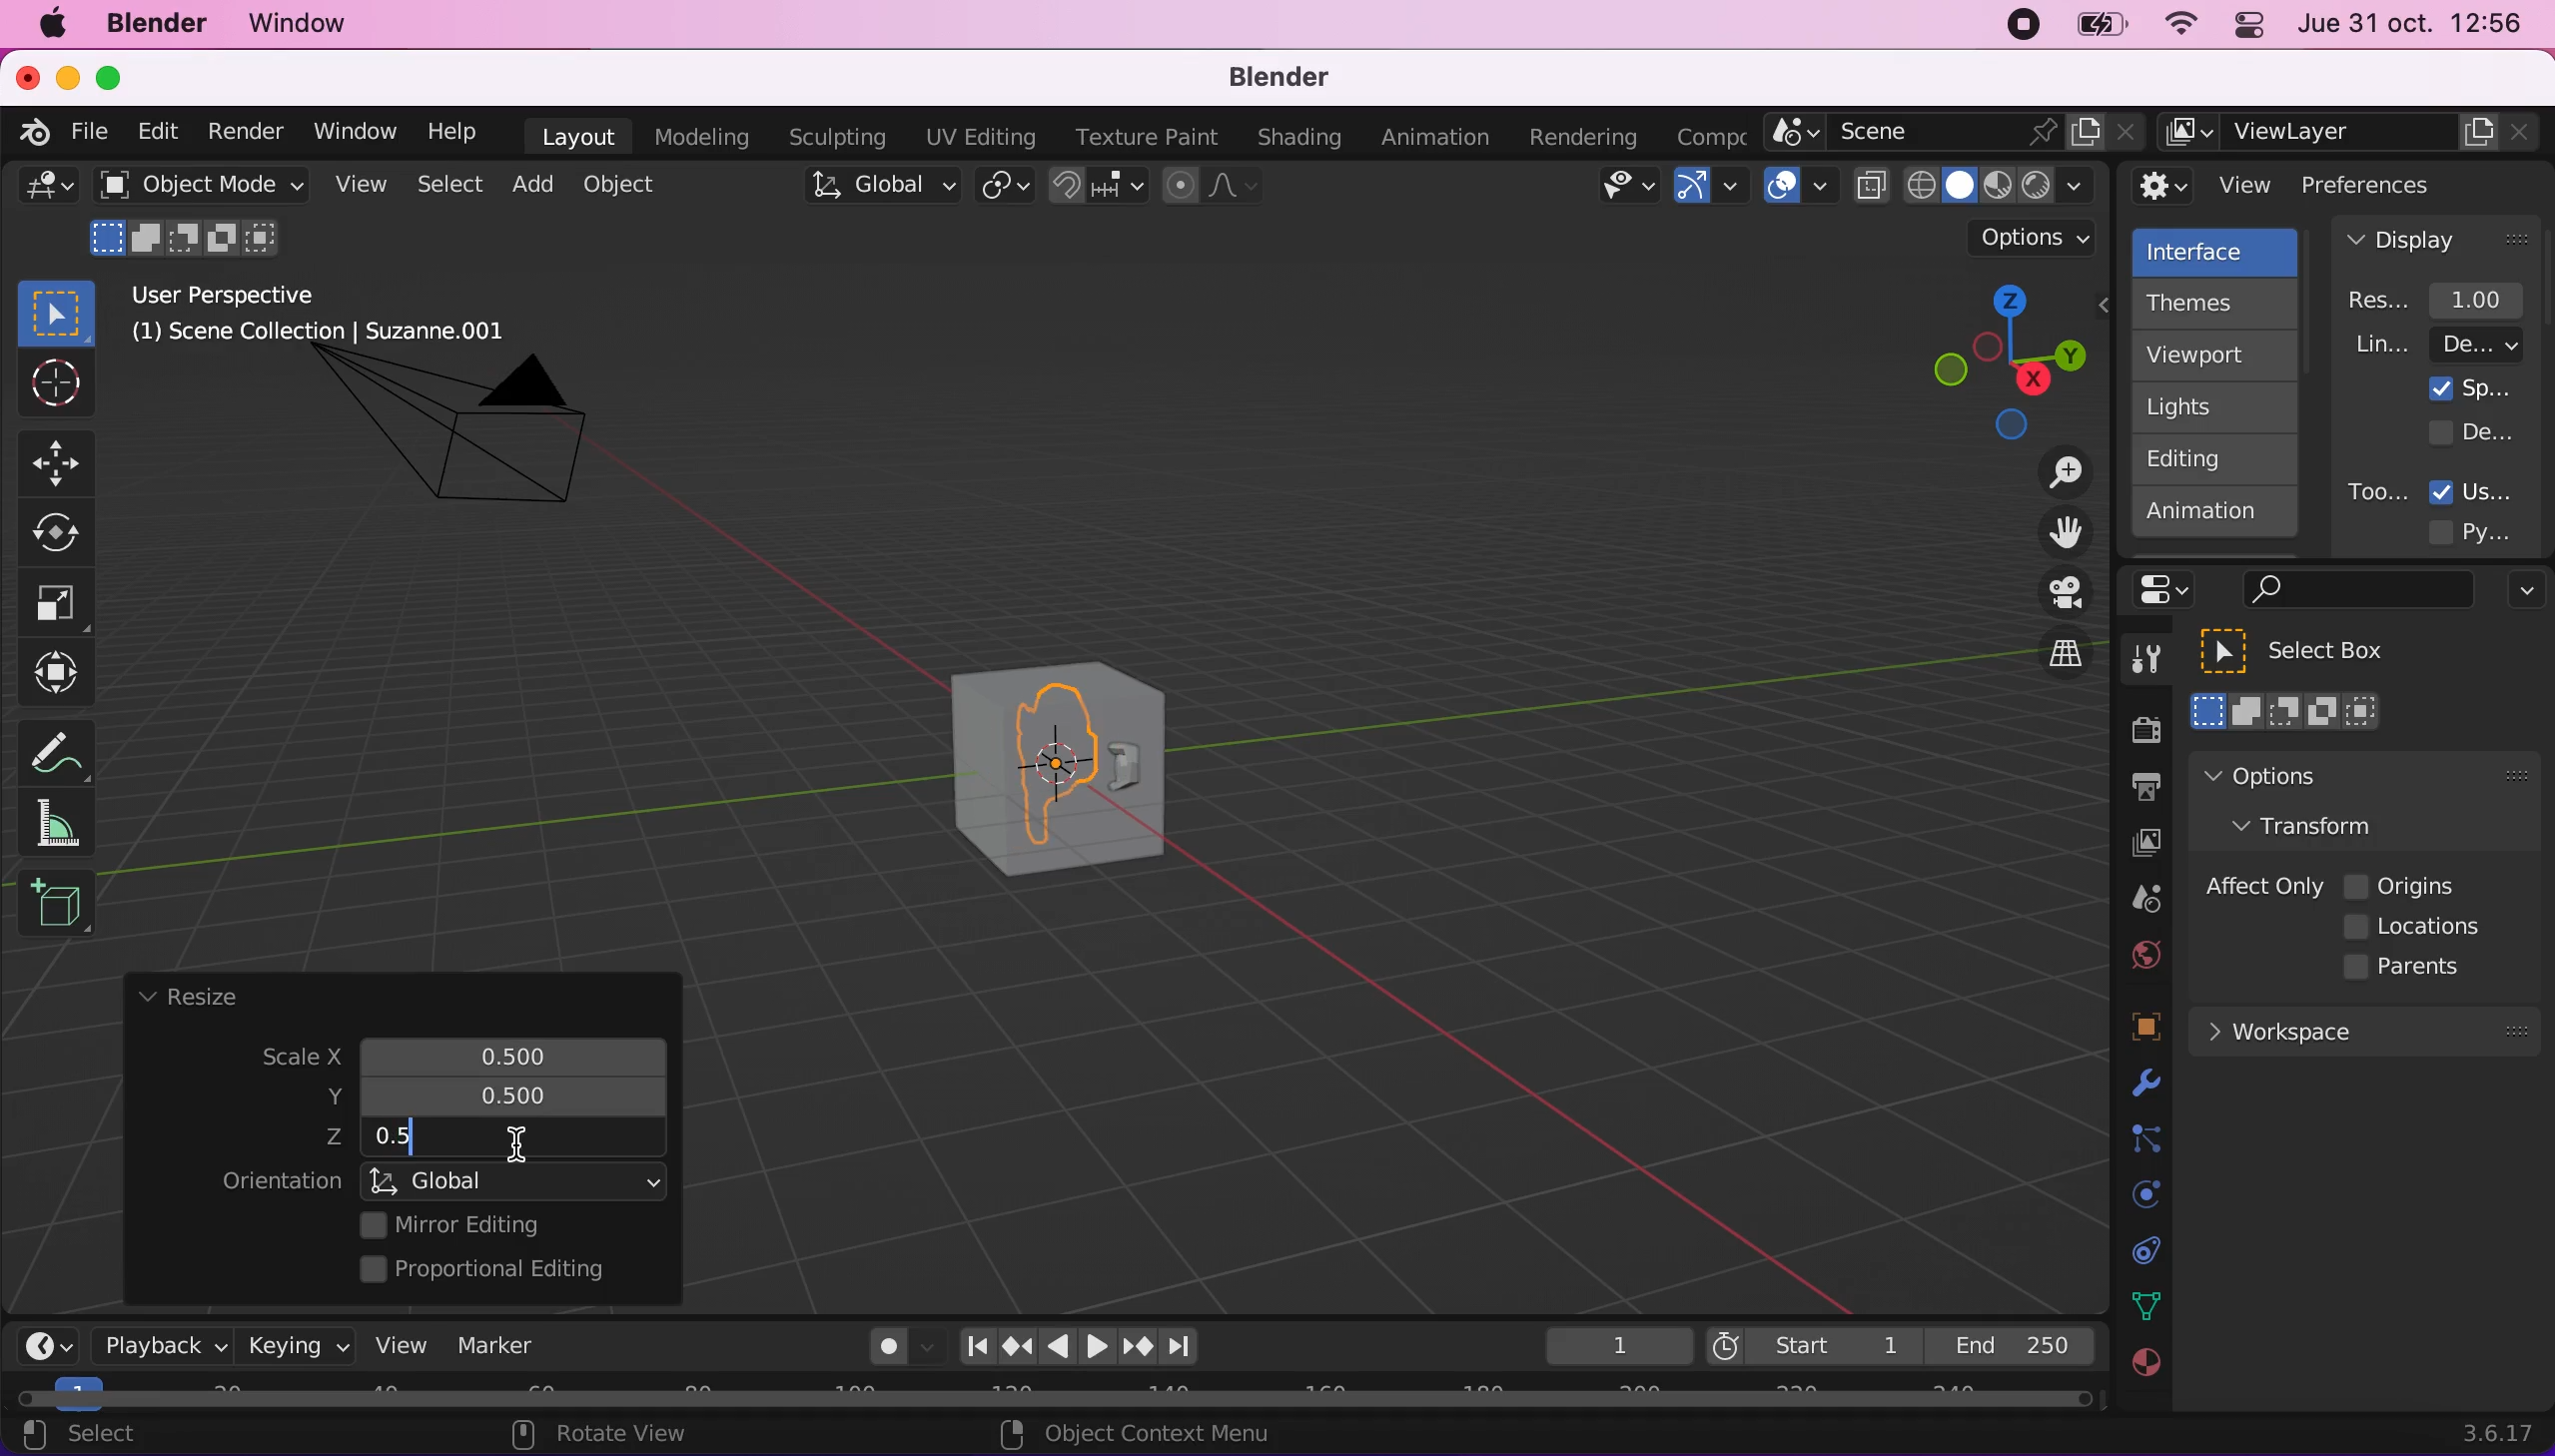 This screenshot has width=2555, height=1456. Describe the element at coordinates (152, 131) in the screenshot. I see `edit` at that location.